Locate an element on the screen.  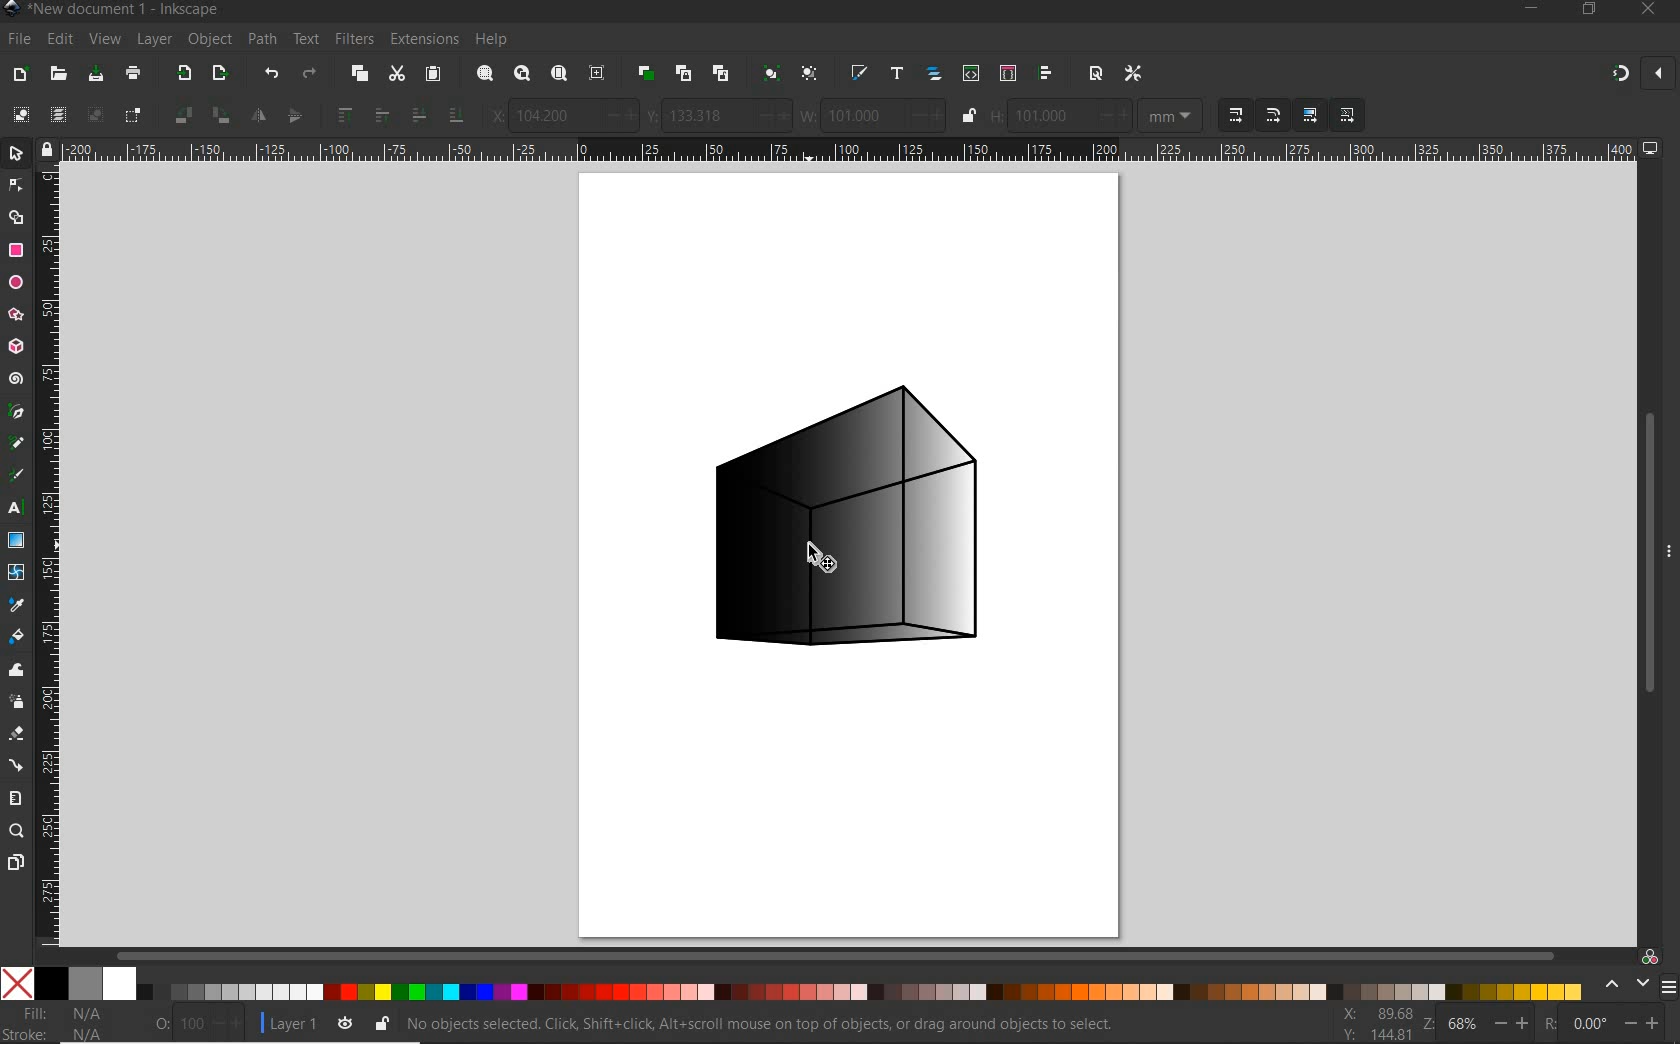
increase/decrease is located at coordinates (225, 1024).